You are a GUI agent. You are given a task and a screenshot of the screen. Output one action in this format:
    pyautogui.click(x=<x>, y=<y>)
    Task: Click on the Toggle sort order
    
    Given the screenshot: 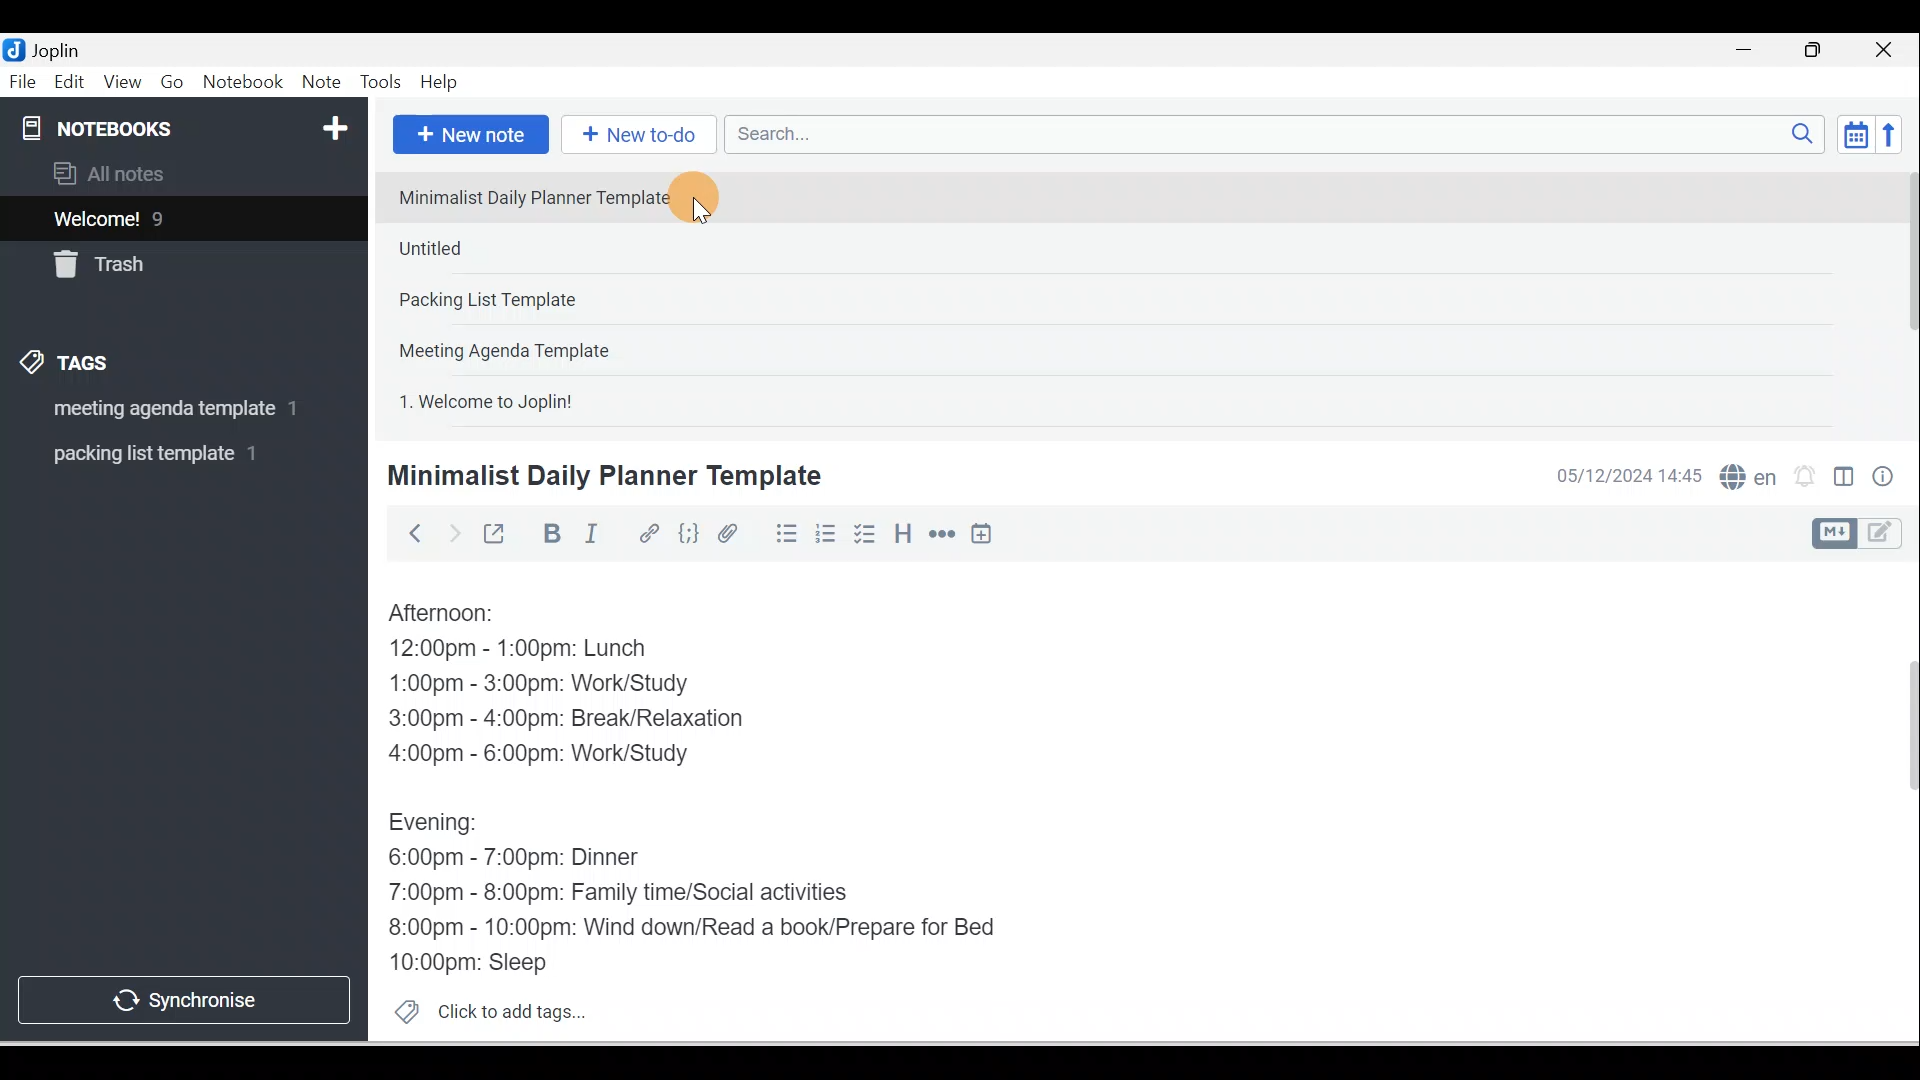 What is the action you would take?
    pyautogui.click(x=1855, y=133)
    